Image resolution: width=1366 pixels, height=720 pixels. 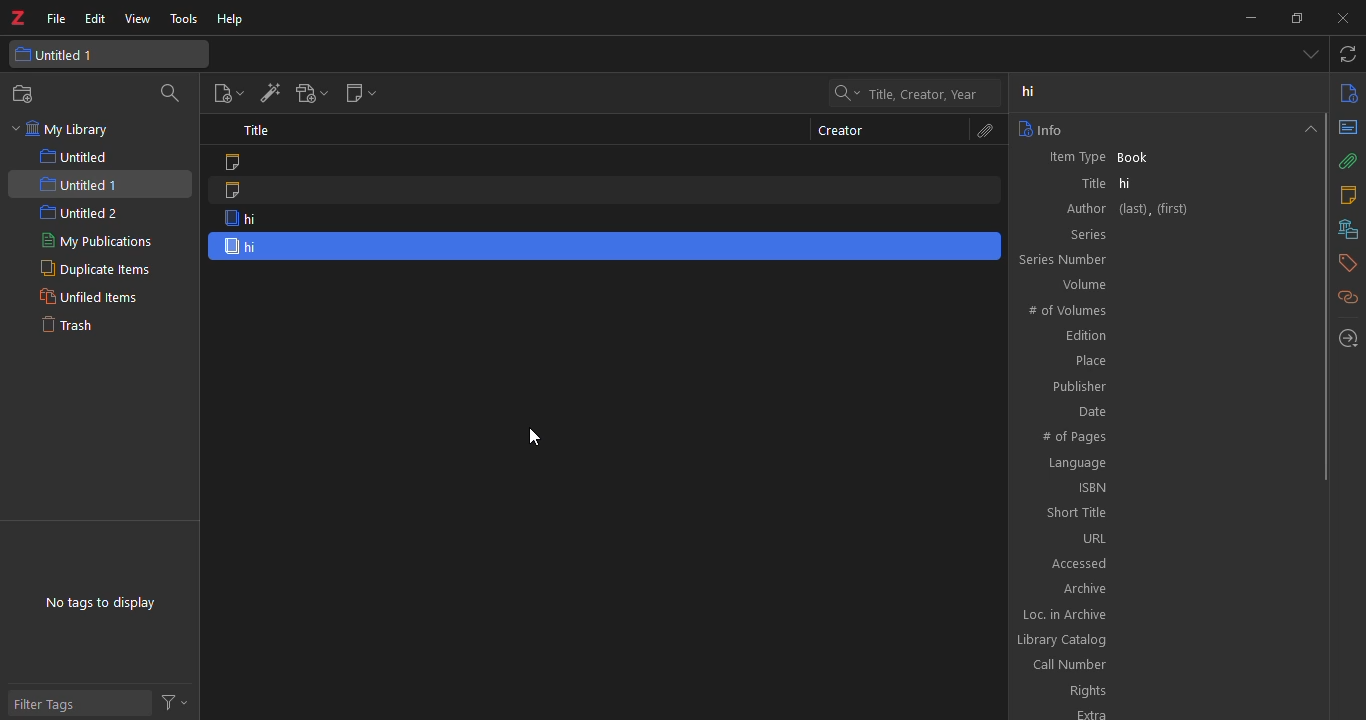 What do you see at coordinates (253, 218) in the screenshot?
I see `item` at bounding box center [253, 218].